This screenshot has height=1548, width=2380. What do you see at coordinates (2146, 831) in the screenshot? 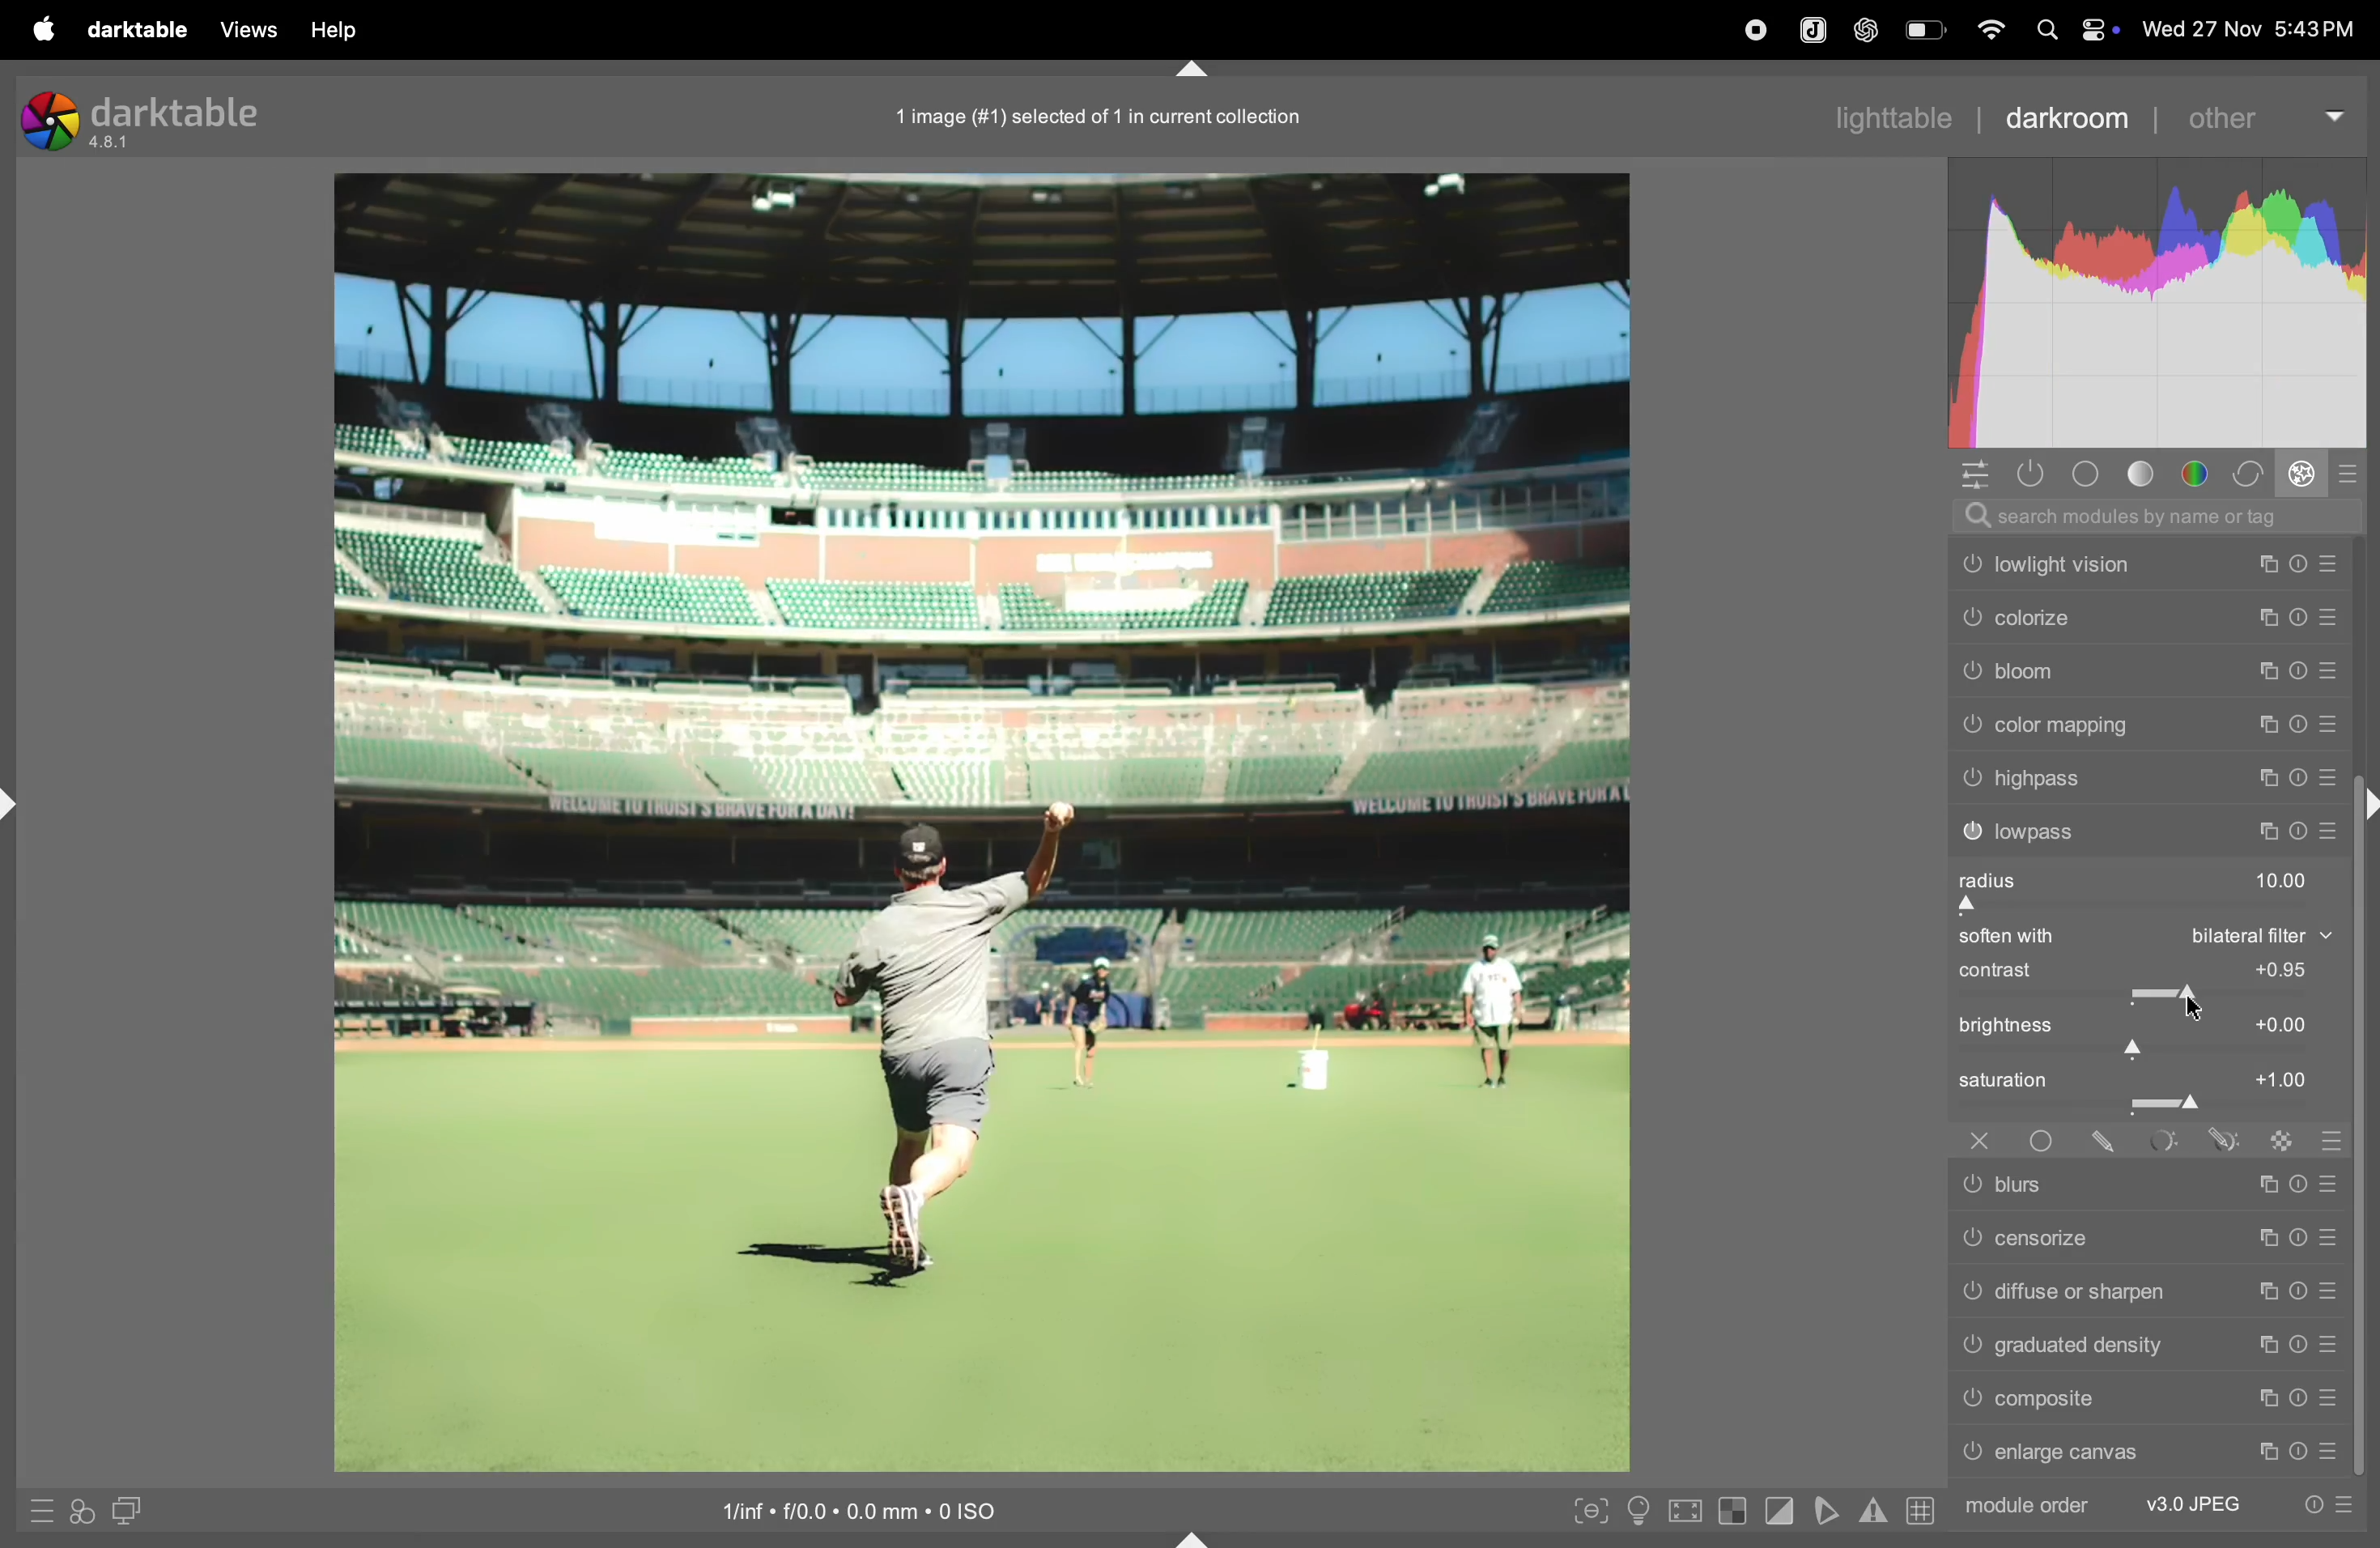
I see `lowpass` at bounding box center [2146, 831].